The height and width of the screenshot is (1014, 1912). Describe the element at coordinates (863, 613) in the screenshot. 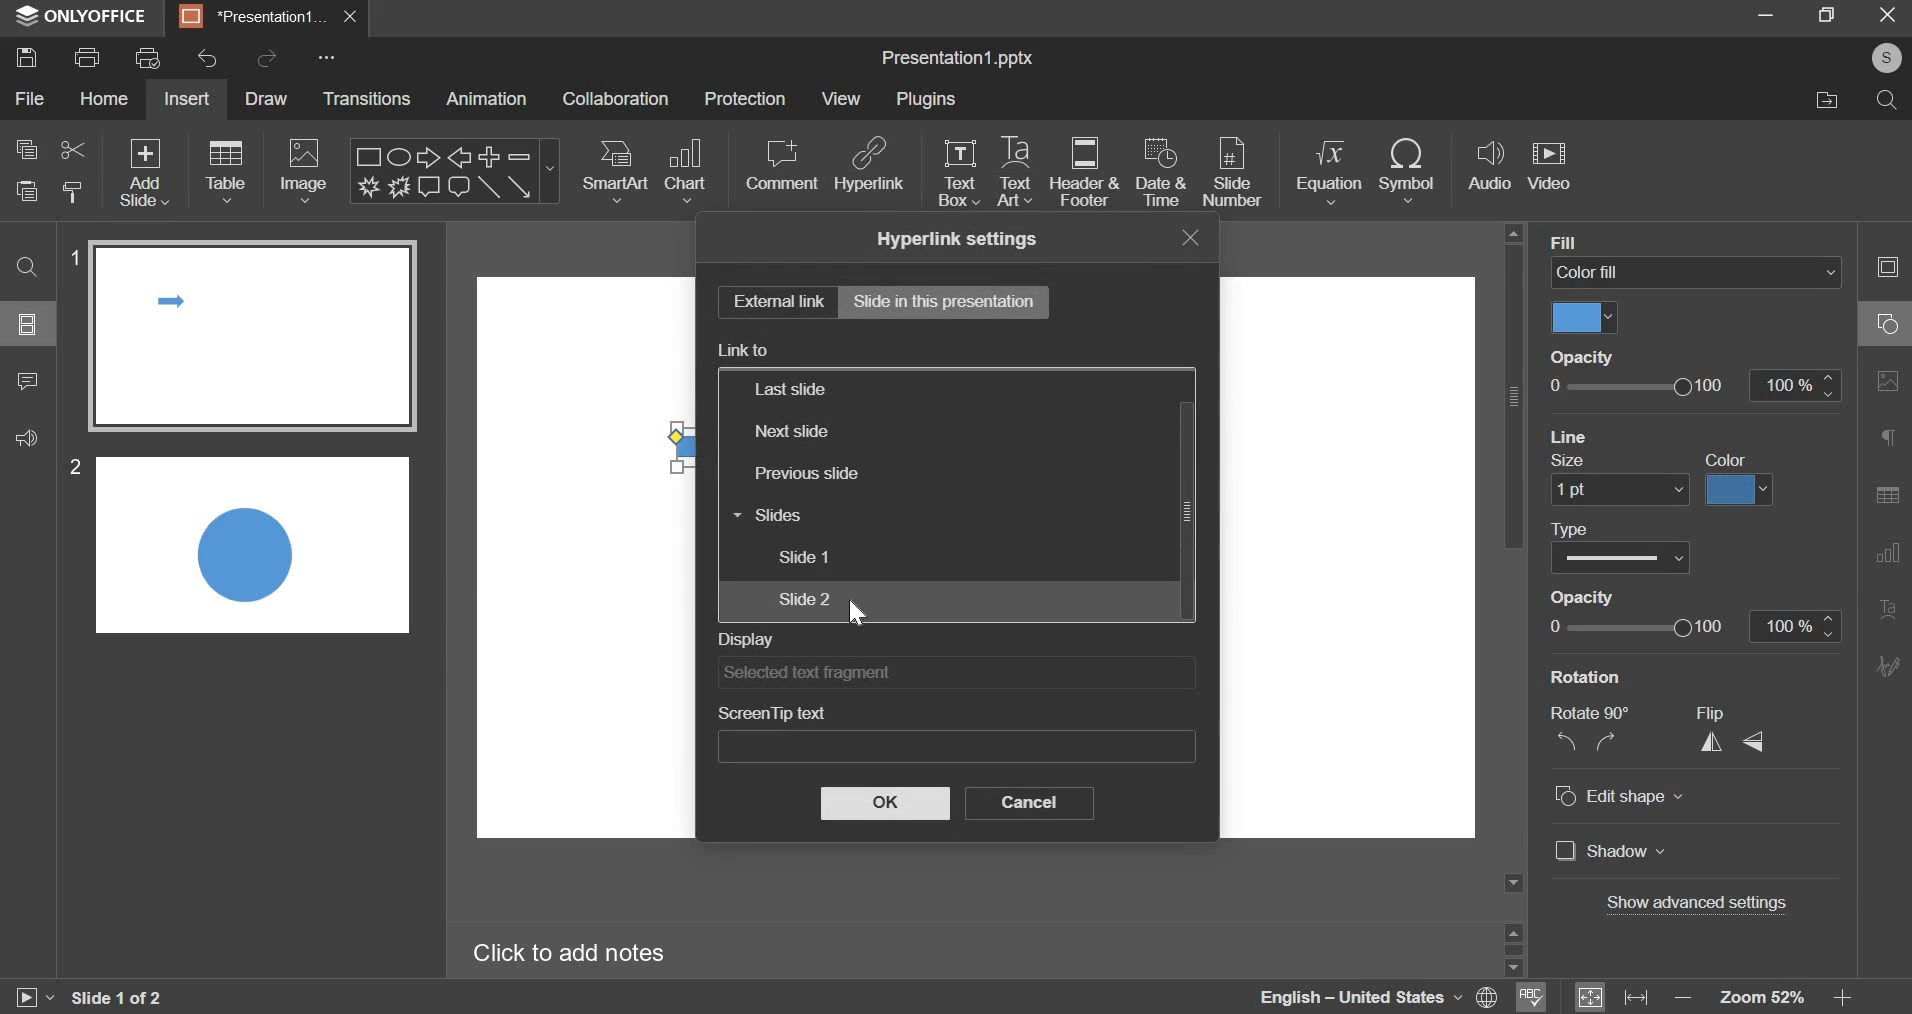

I see `cursor` at that location.